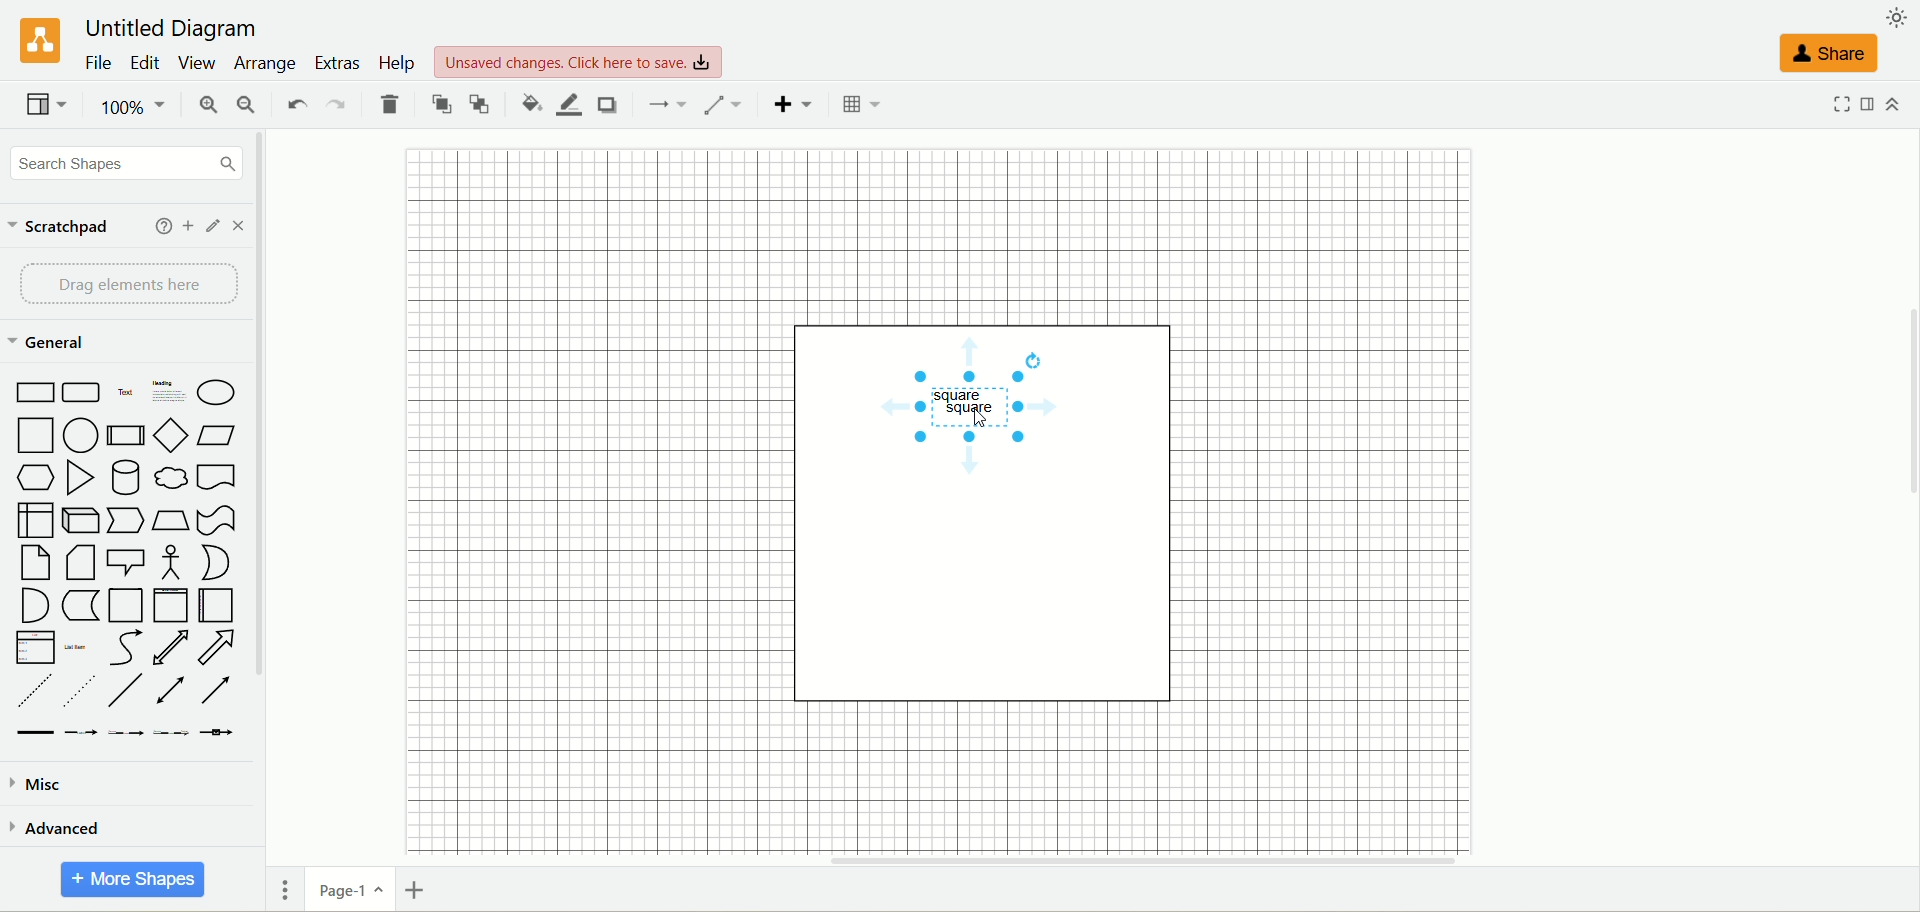 Image resolution: width=1920 pixels, height=912 pixels. I want to click on shadow, so click(608, 104).